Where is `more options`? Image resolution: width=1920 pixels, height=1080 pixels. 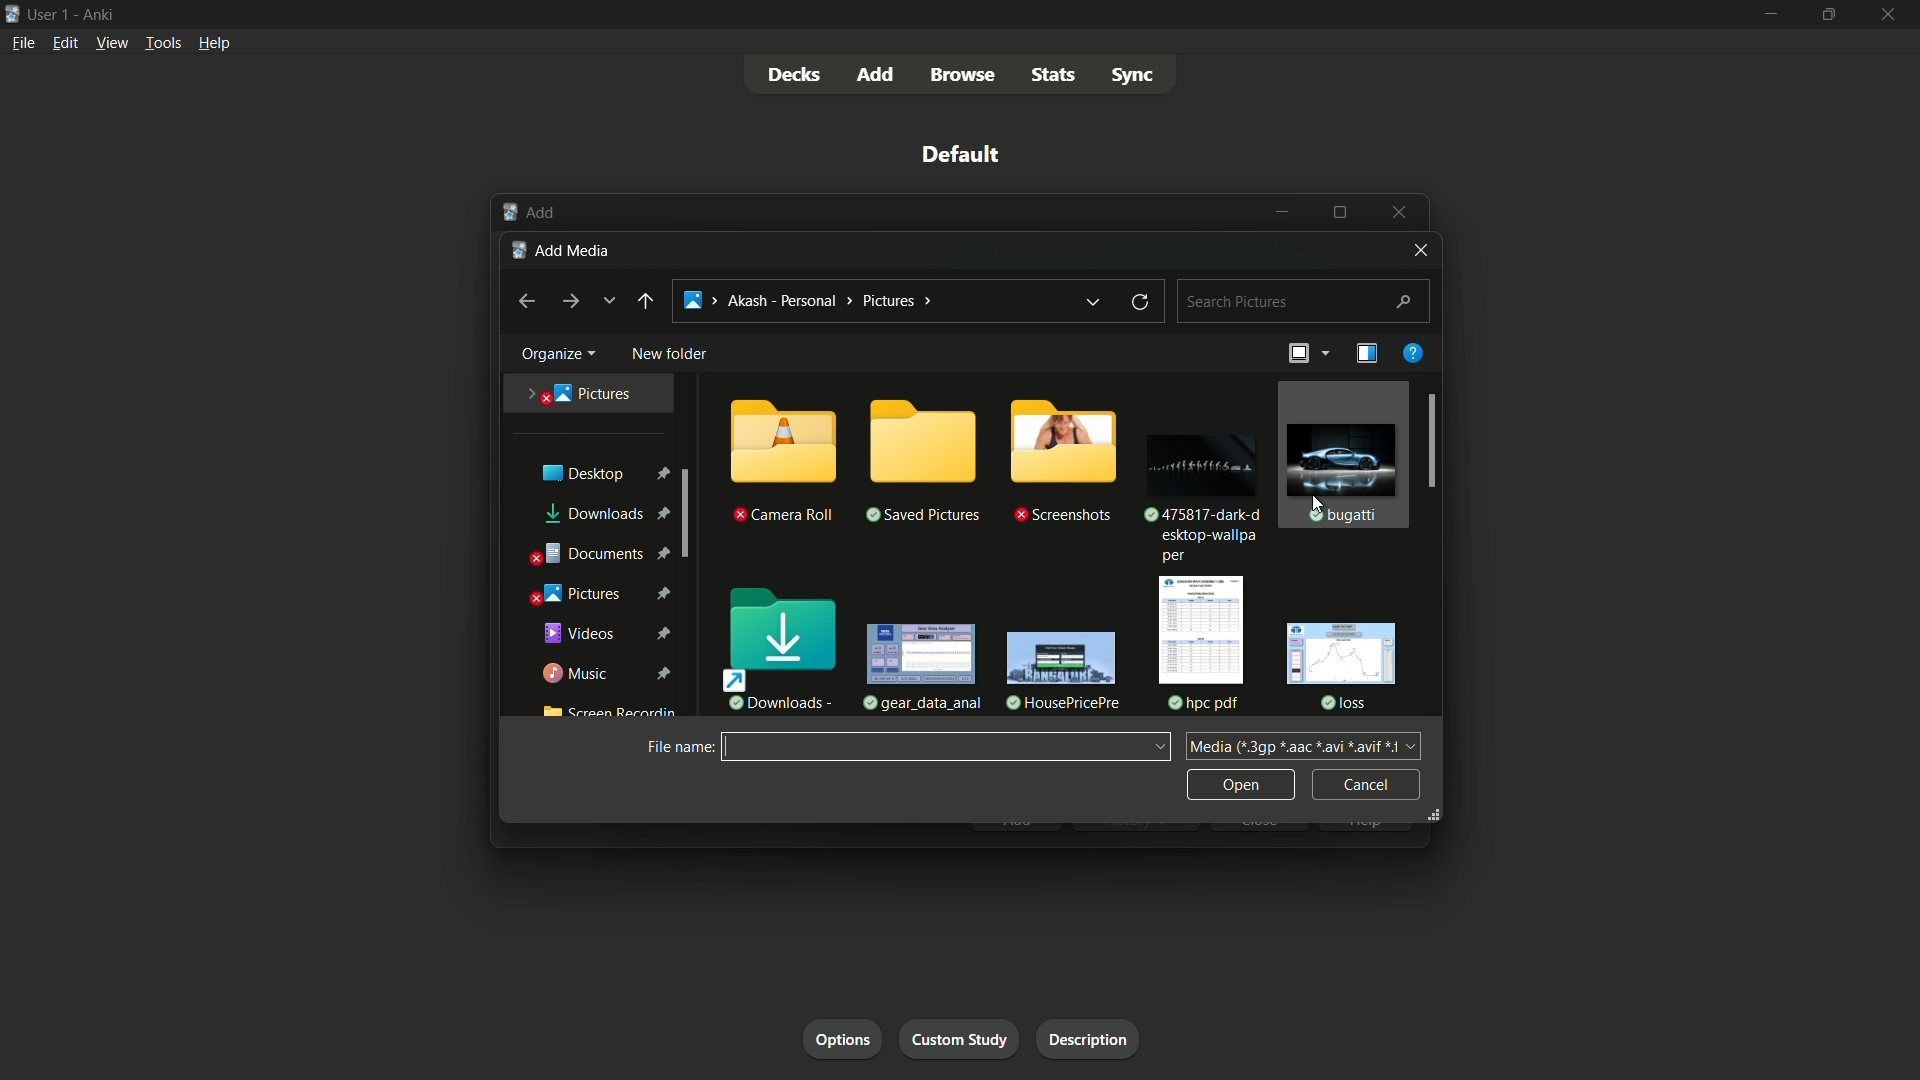 more options is located at coordinates (1325, 353).